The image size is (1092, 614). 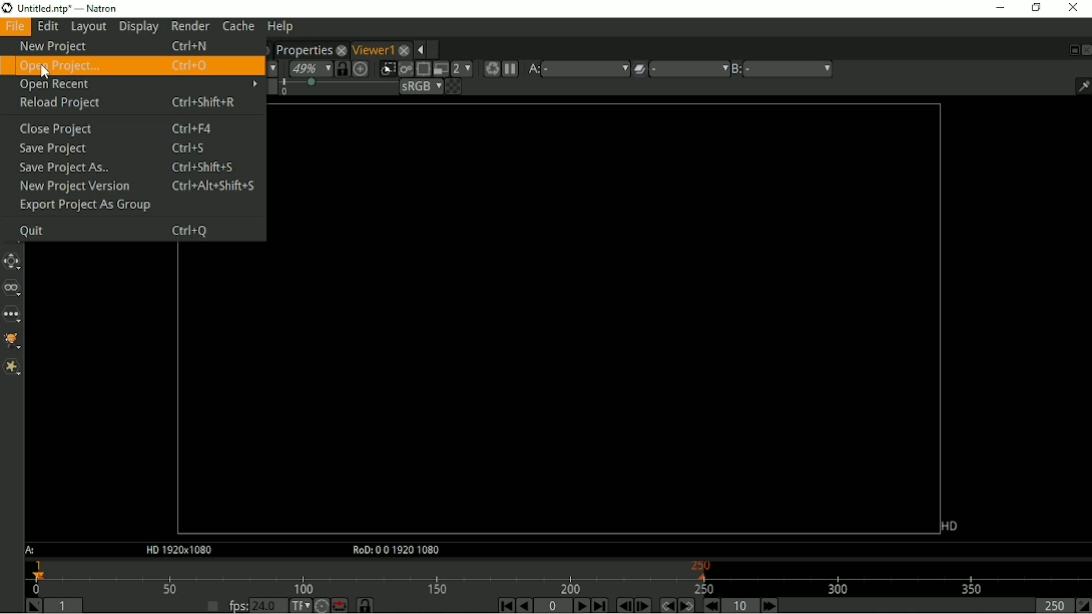 I want to click on close, so click(x=341, y=49).